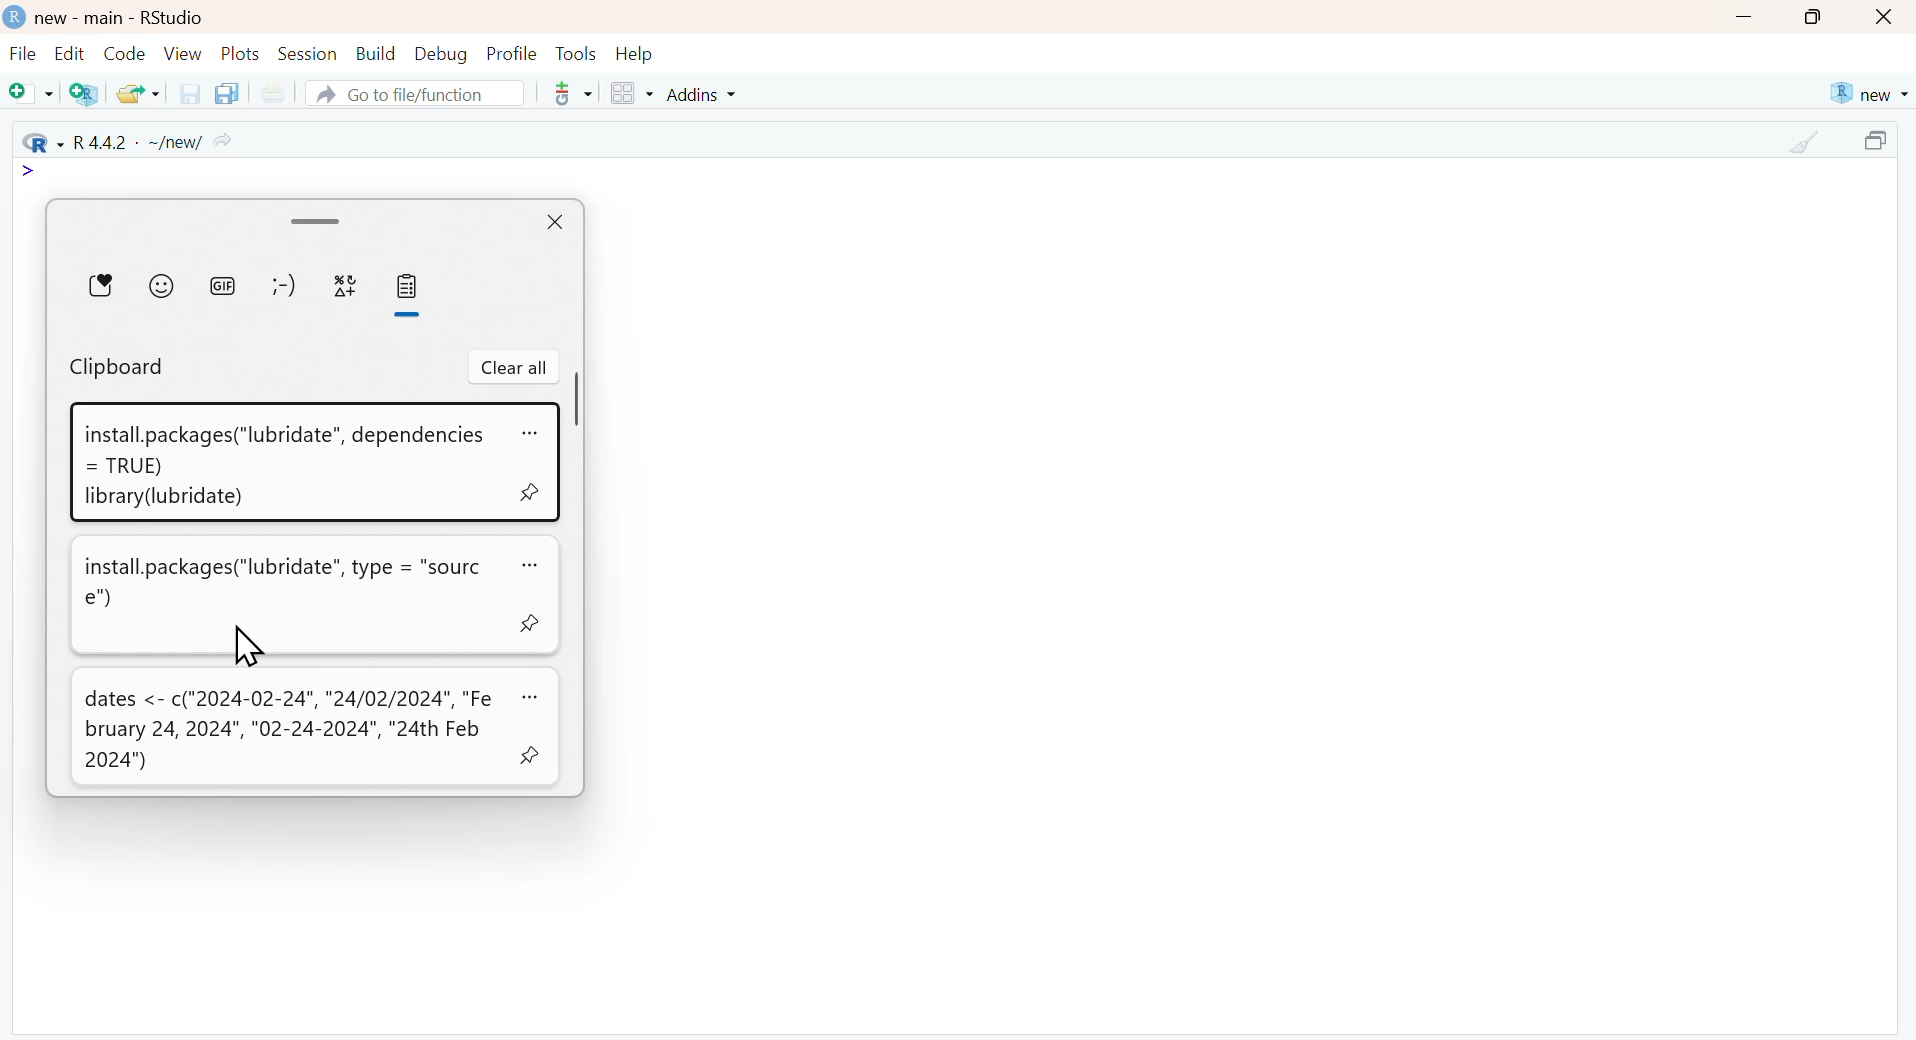 The width and height of the screenshot is (1916, 1040). What do you see at coordinates (576, 53) in the screenshot?
I see `Tools` at bounding box center [576, 53].